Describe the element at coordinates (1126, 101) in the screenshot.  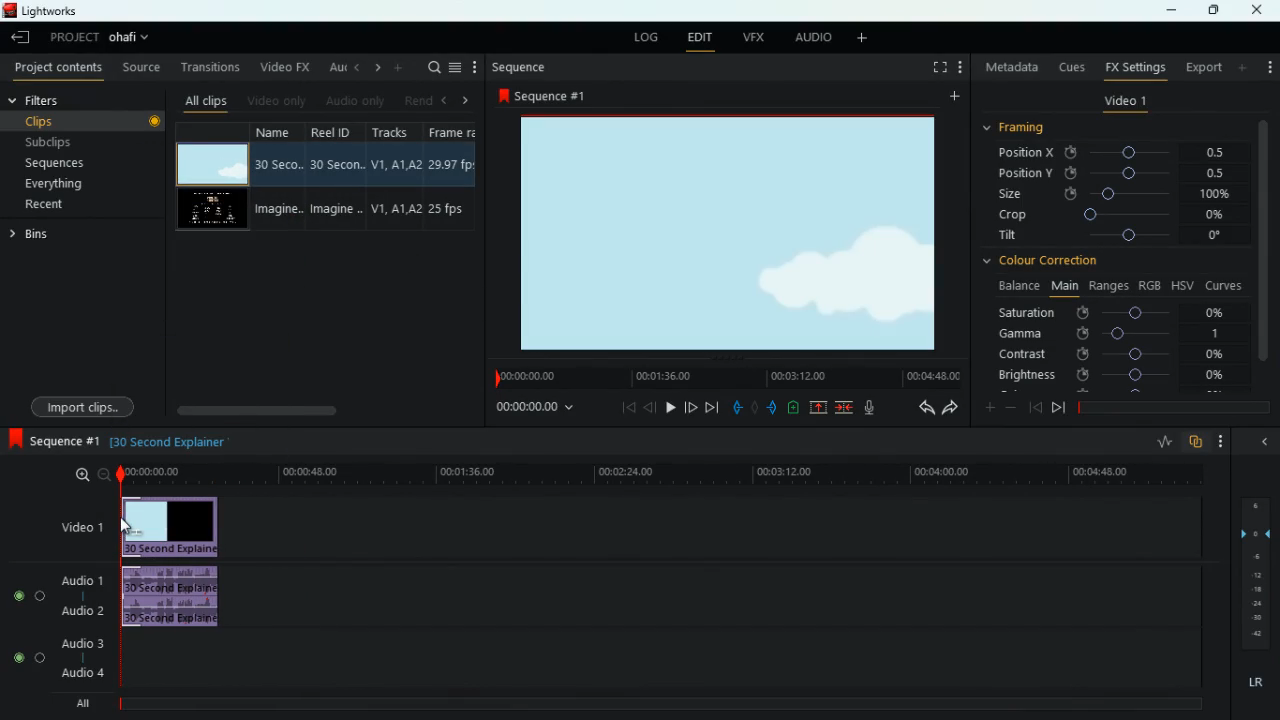
I see `video 1` at that location.